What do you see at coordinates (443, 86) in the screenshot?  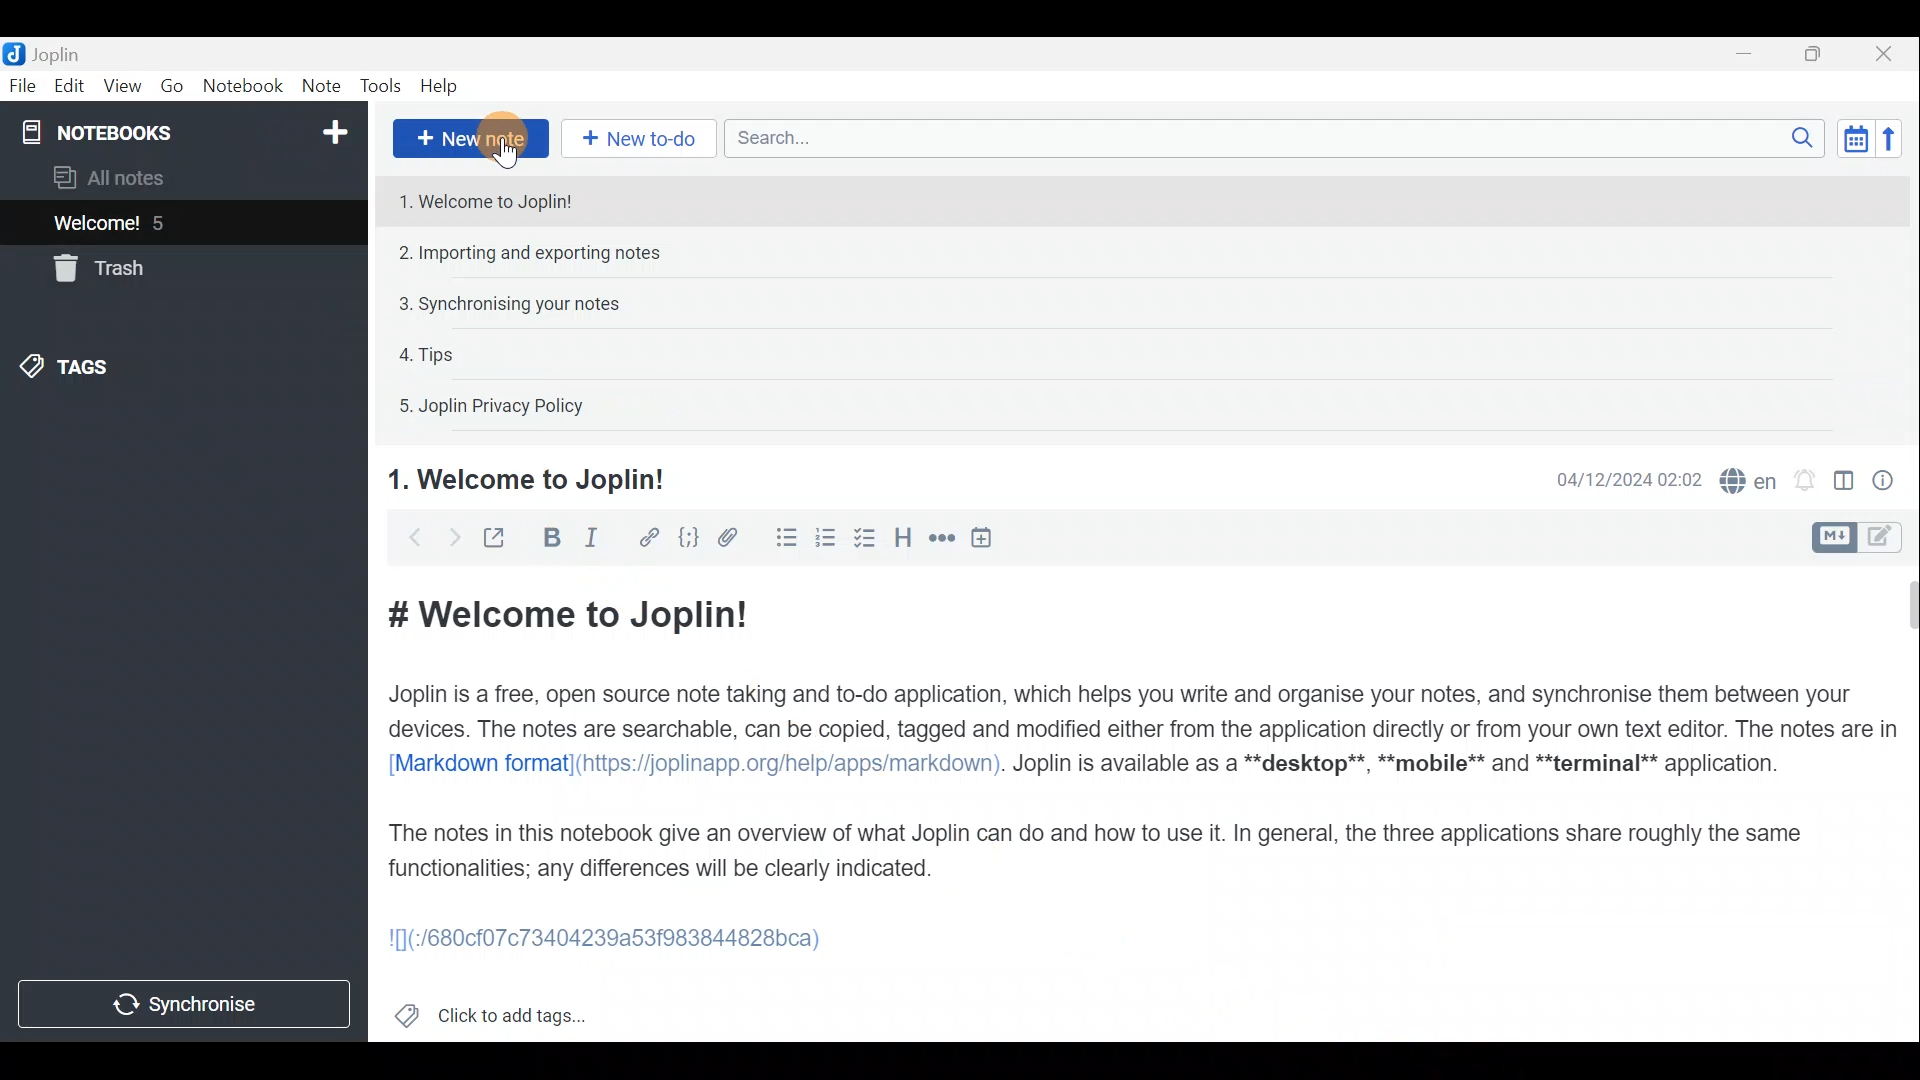 I see `Help` at bounding box center [443, 86].